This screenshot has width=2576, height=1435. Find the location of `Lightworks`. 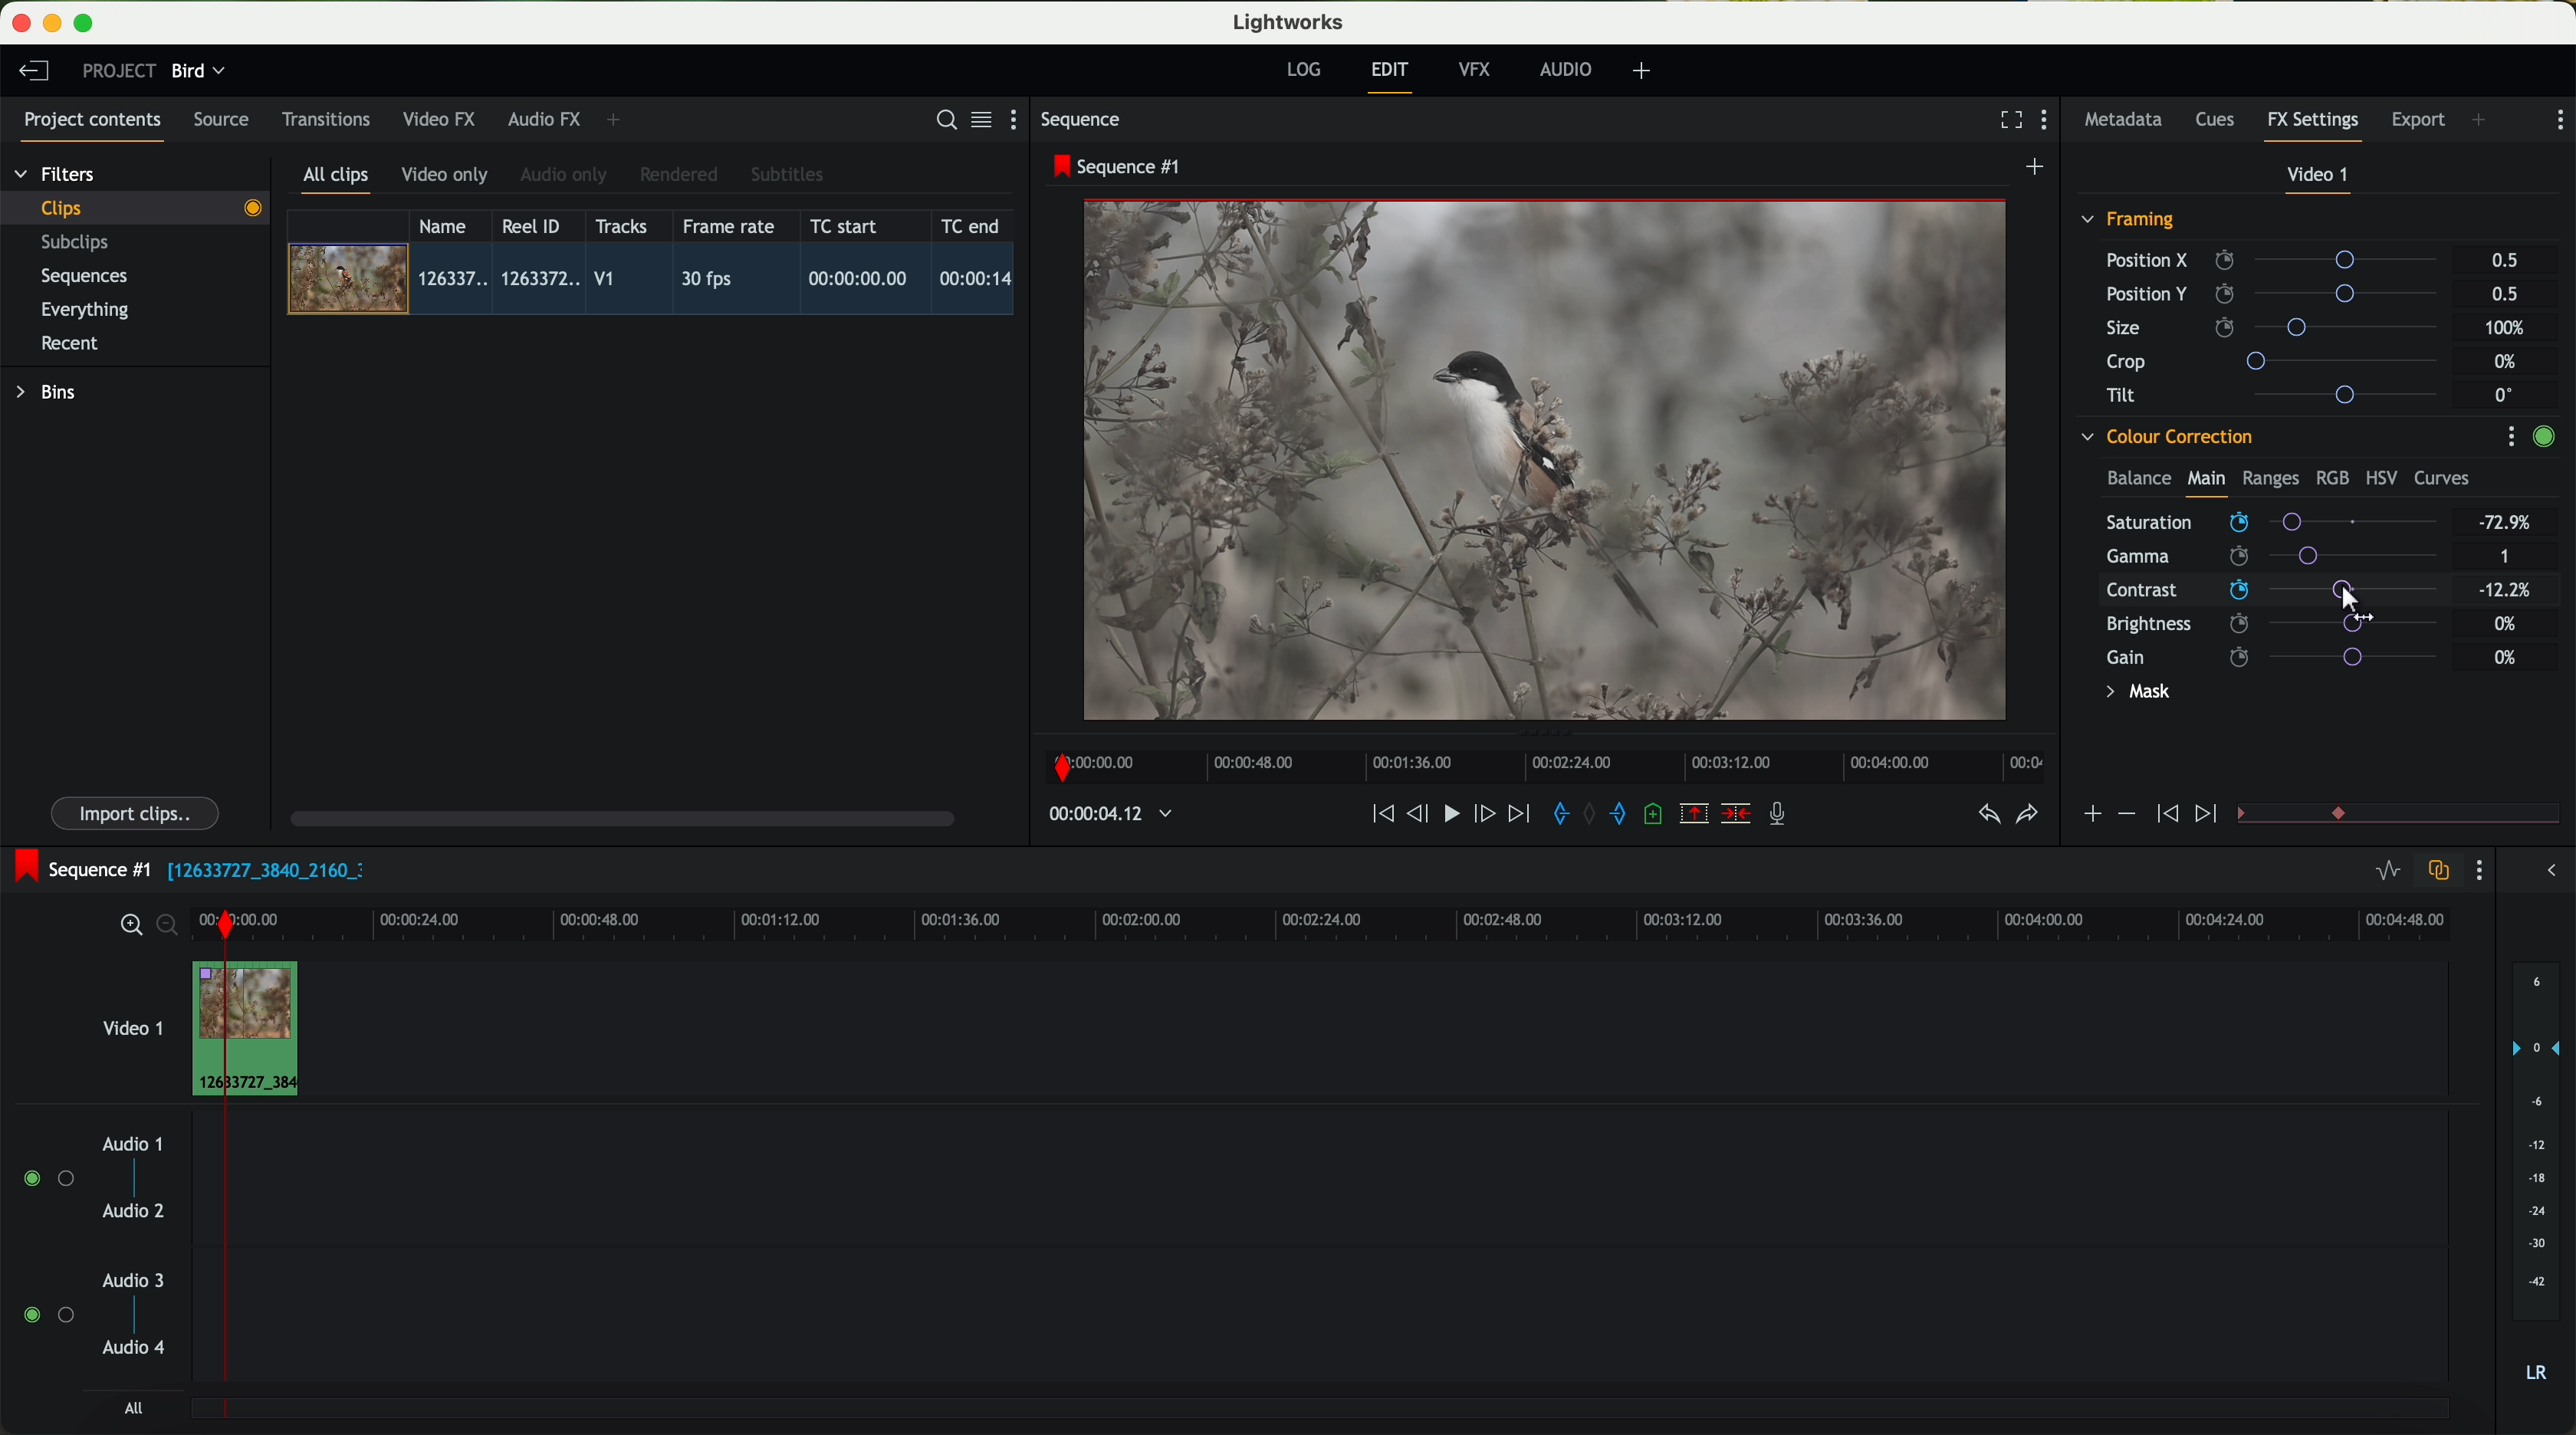

Lightworks is located at coordinates (1290, 21).